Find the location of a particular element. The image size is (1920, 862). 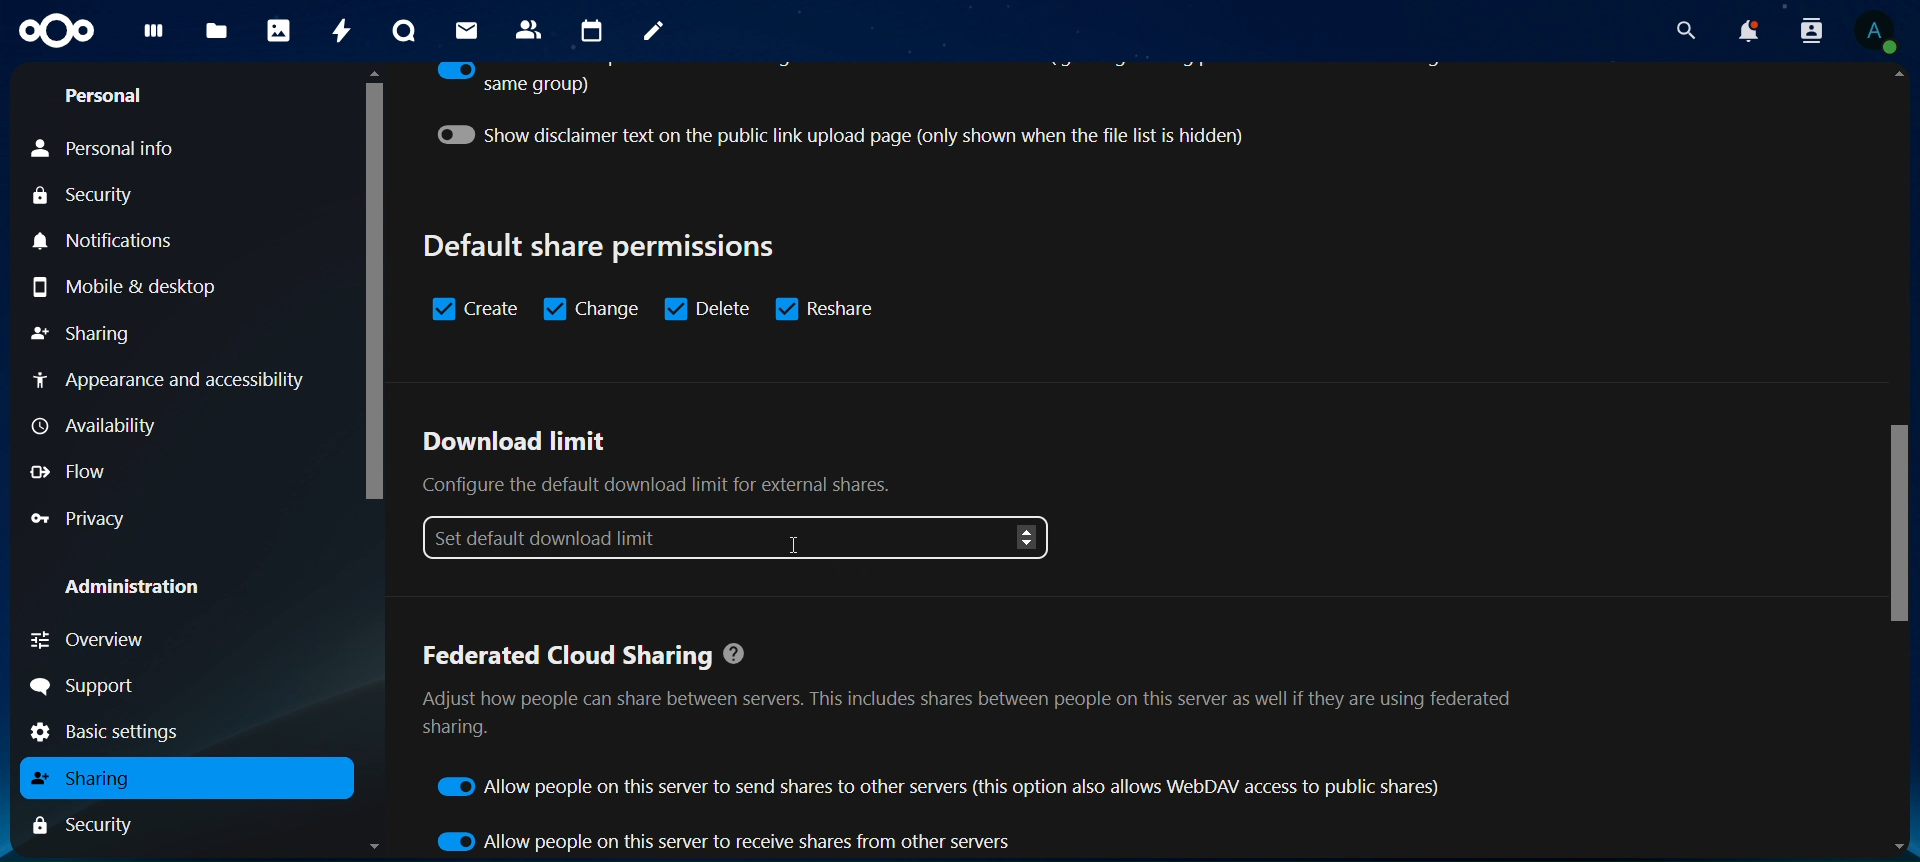

show disclaimer text on the public link upload page is located at coordinates (864, 135).